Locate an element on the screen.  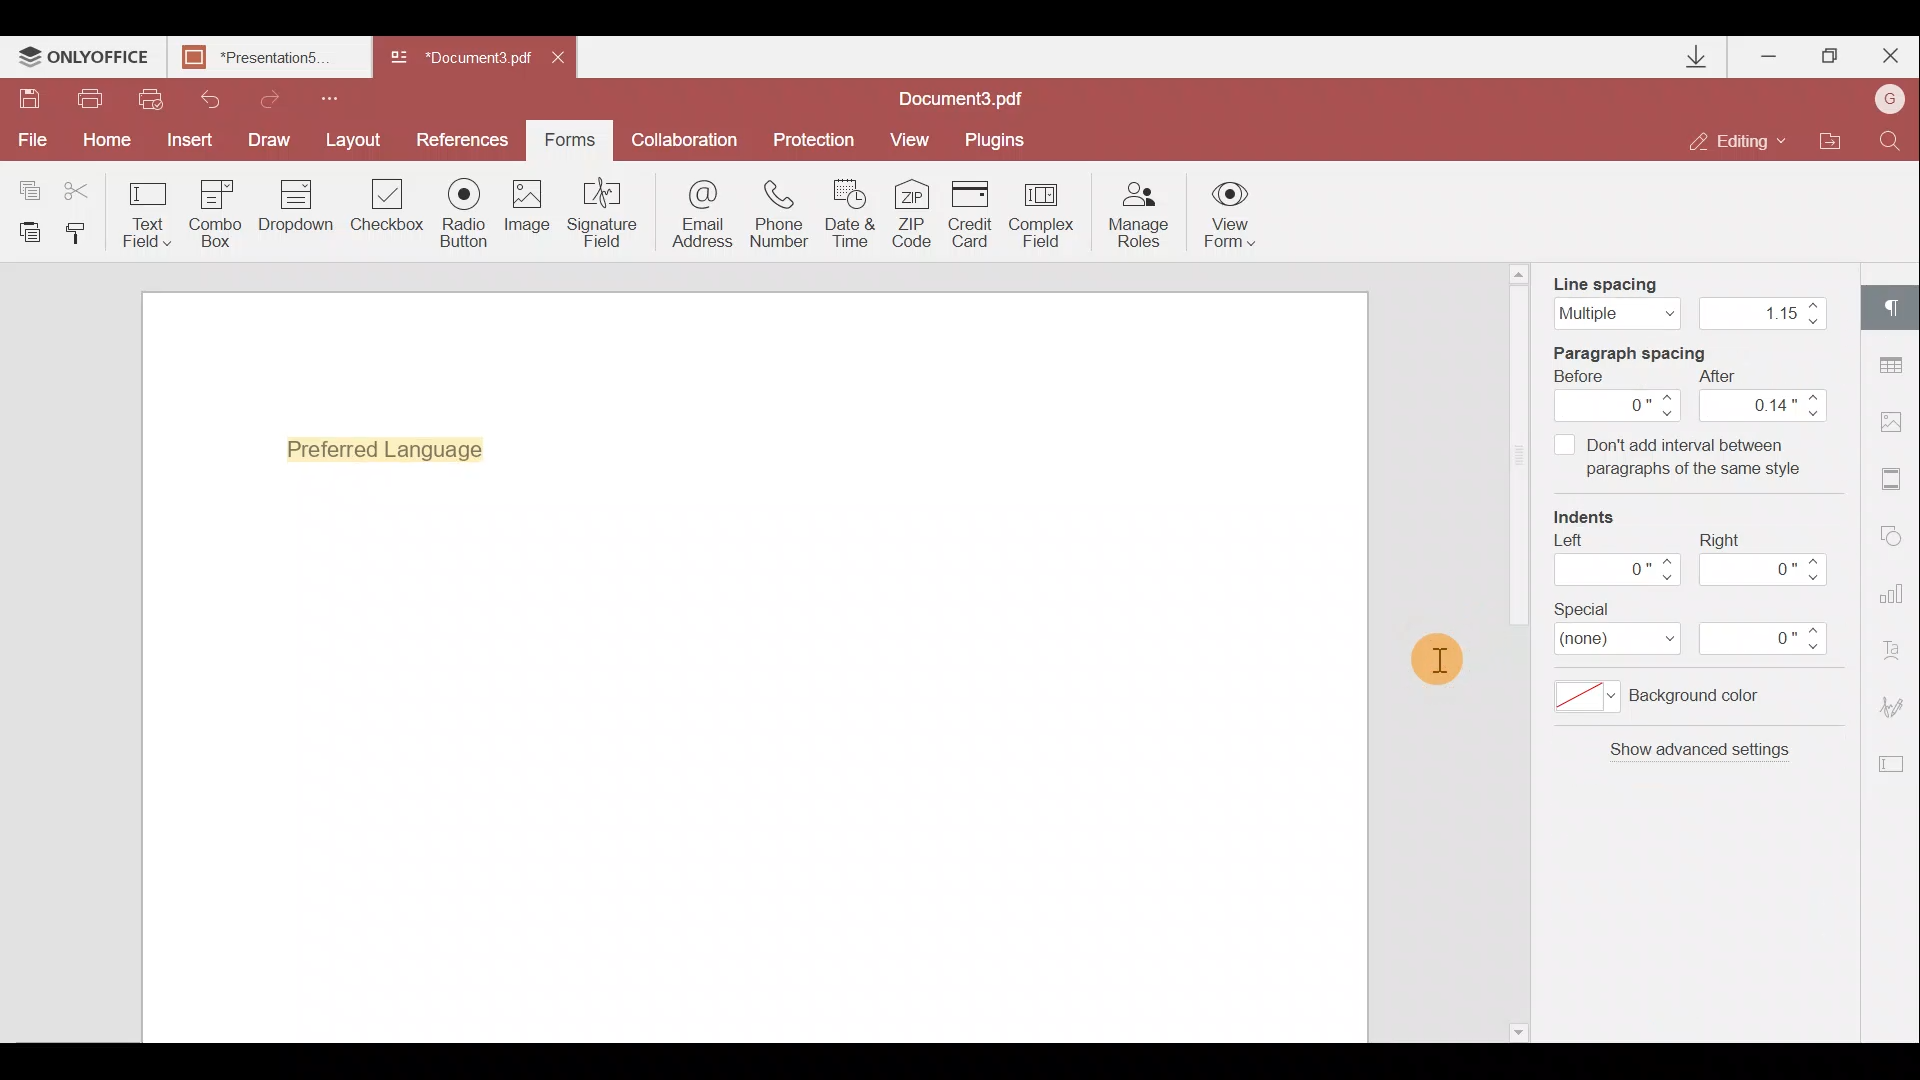
View is located at coordinates (910, 138).